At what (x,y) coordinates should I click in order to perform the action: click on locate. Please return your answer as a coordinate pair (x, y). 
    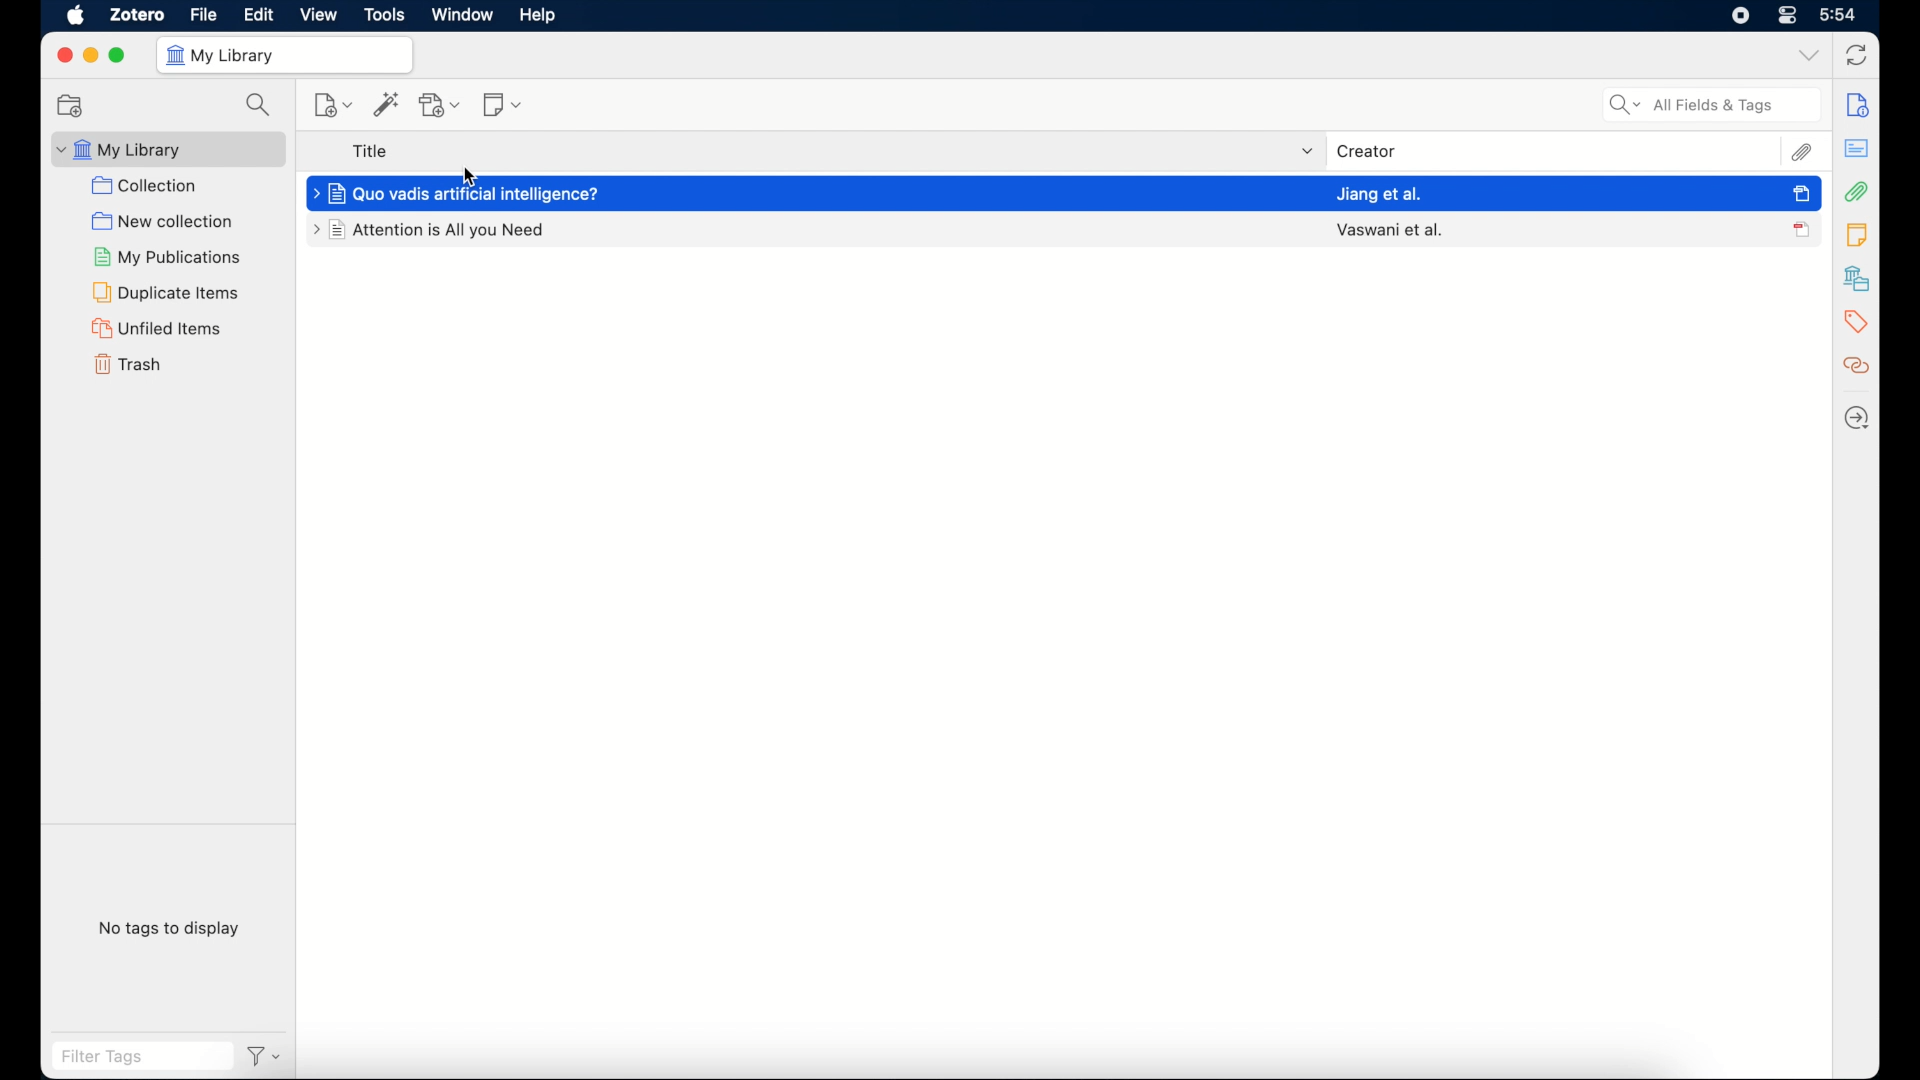
    Looking at the image, I should click on (1857, 417).